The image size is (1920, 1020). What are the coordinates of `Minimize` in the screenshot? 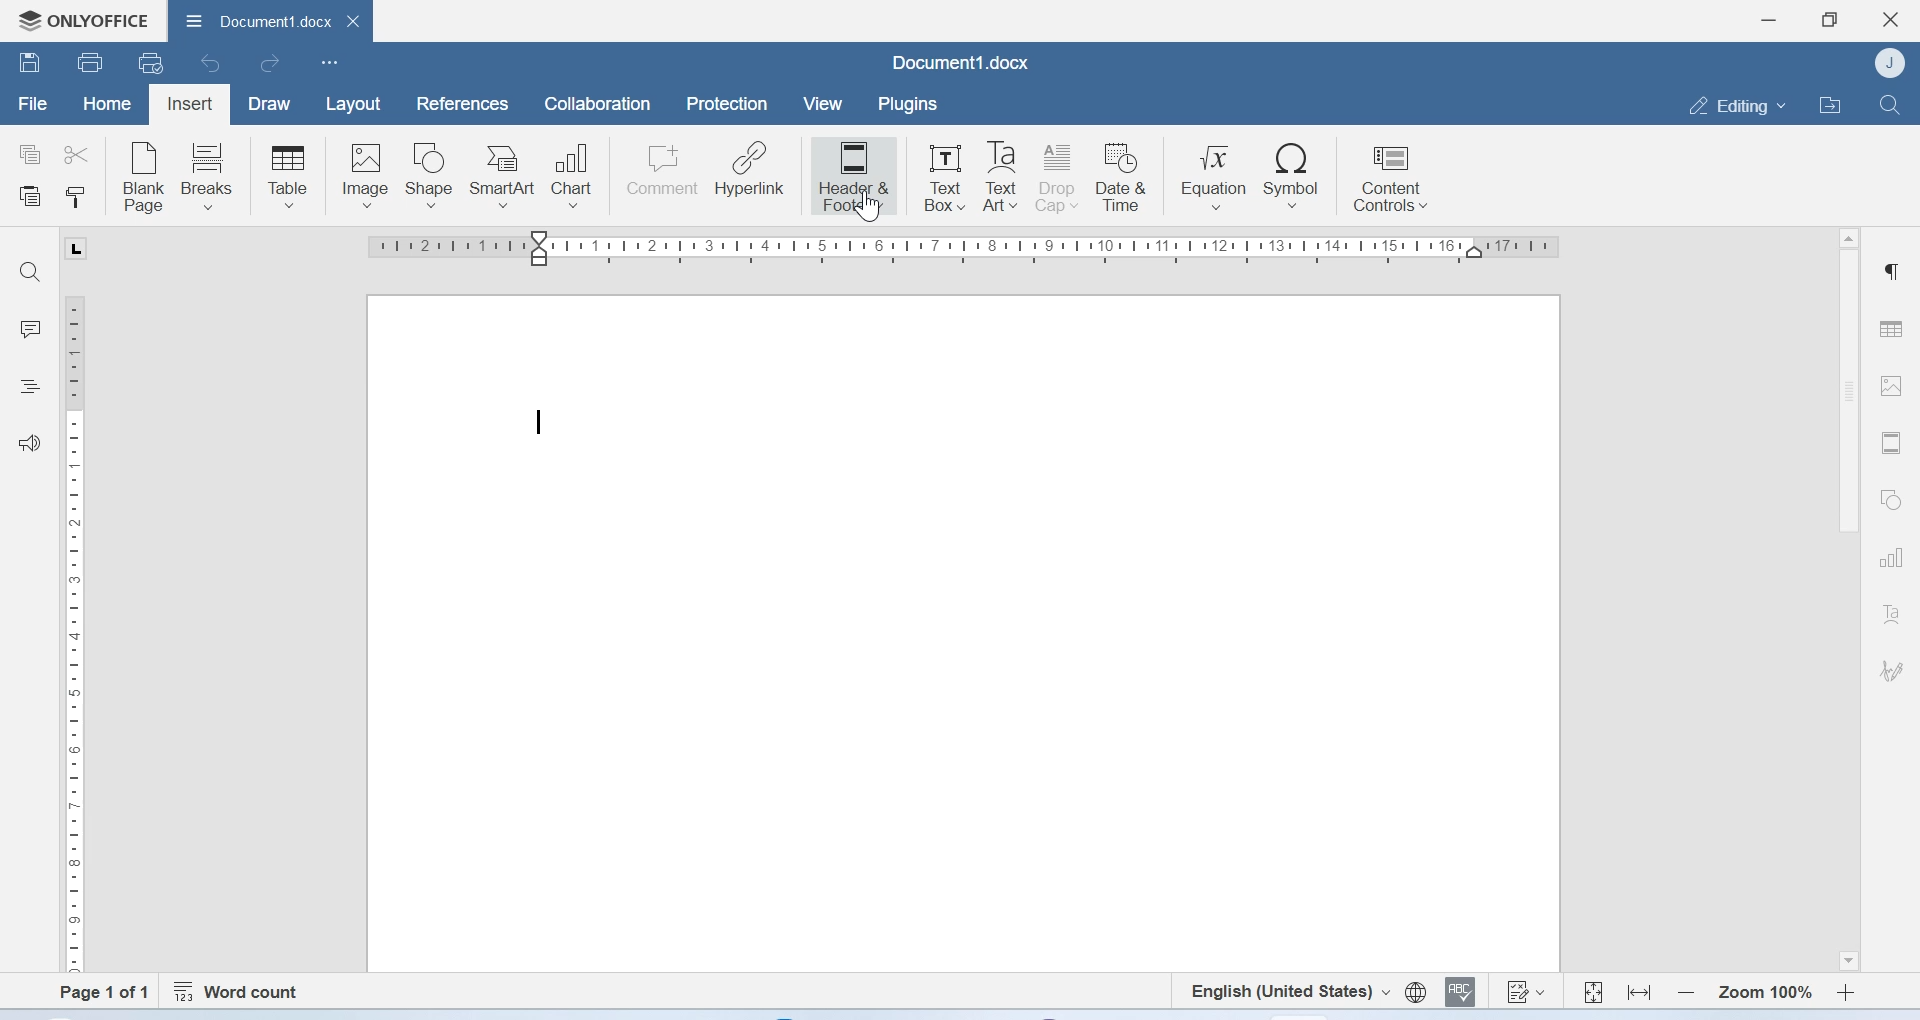 It's located at (1769, 20).